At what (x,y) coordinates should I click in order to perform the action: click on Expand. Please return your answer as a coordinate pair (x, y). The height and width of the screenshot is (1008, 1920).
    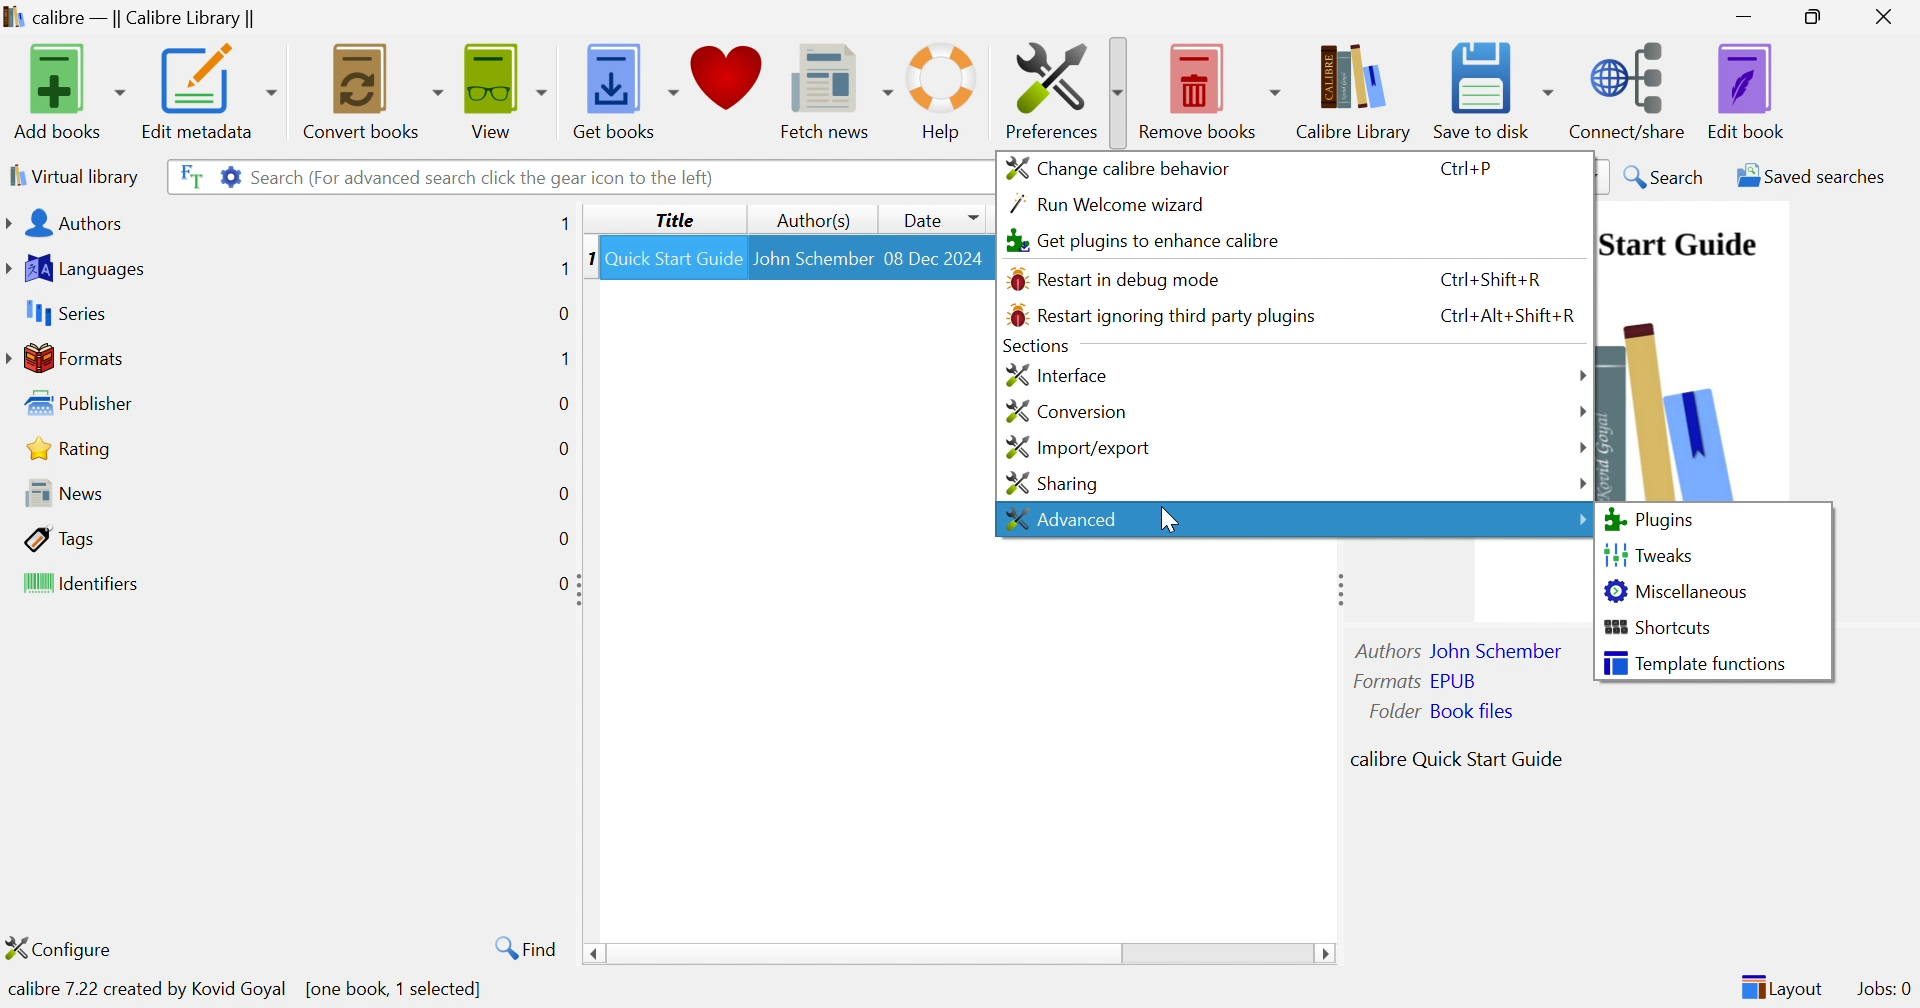
    Looking at the image, I should click on (583, 590).